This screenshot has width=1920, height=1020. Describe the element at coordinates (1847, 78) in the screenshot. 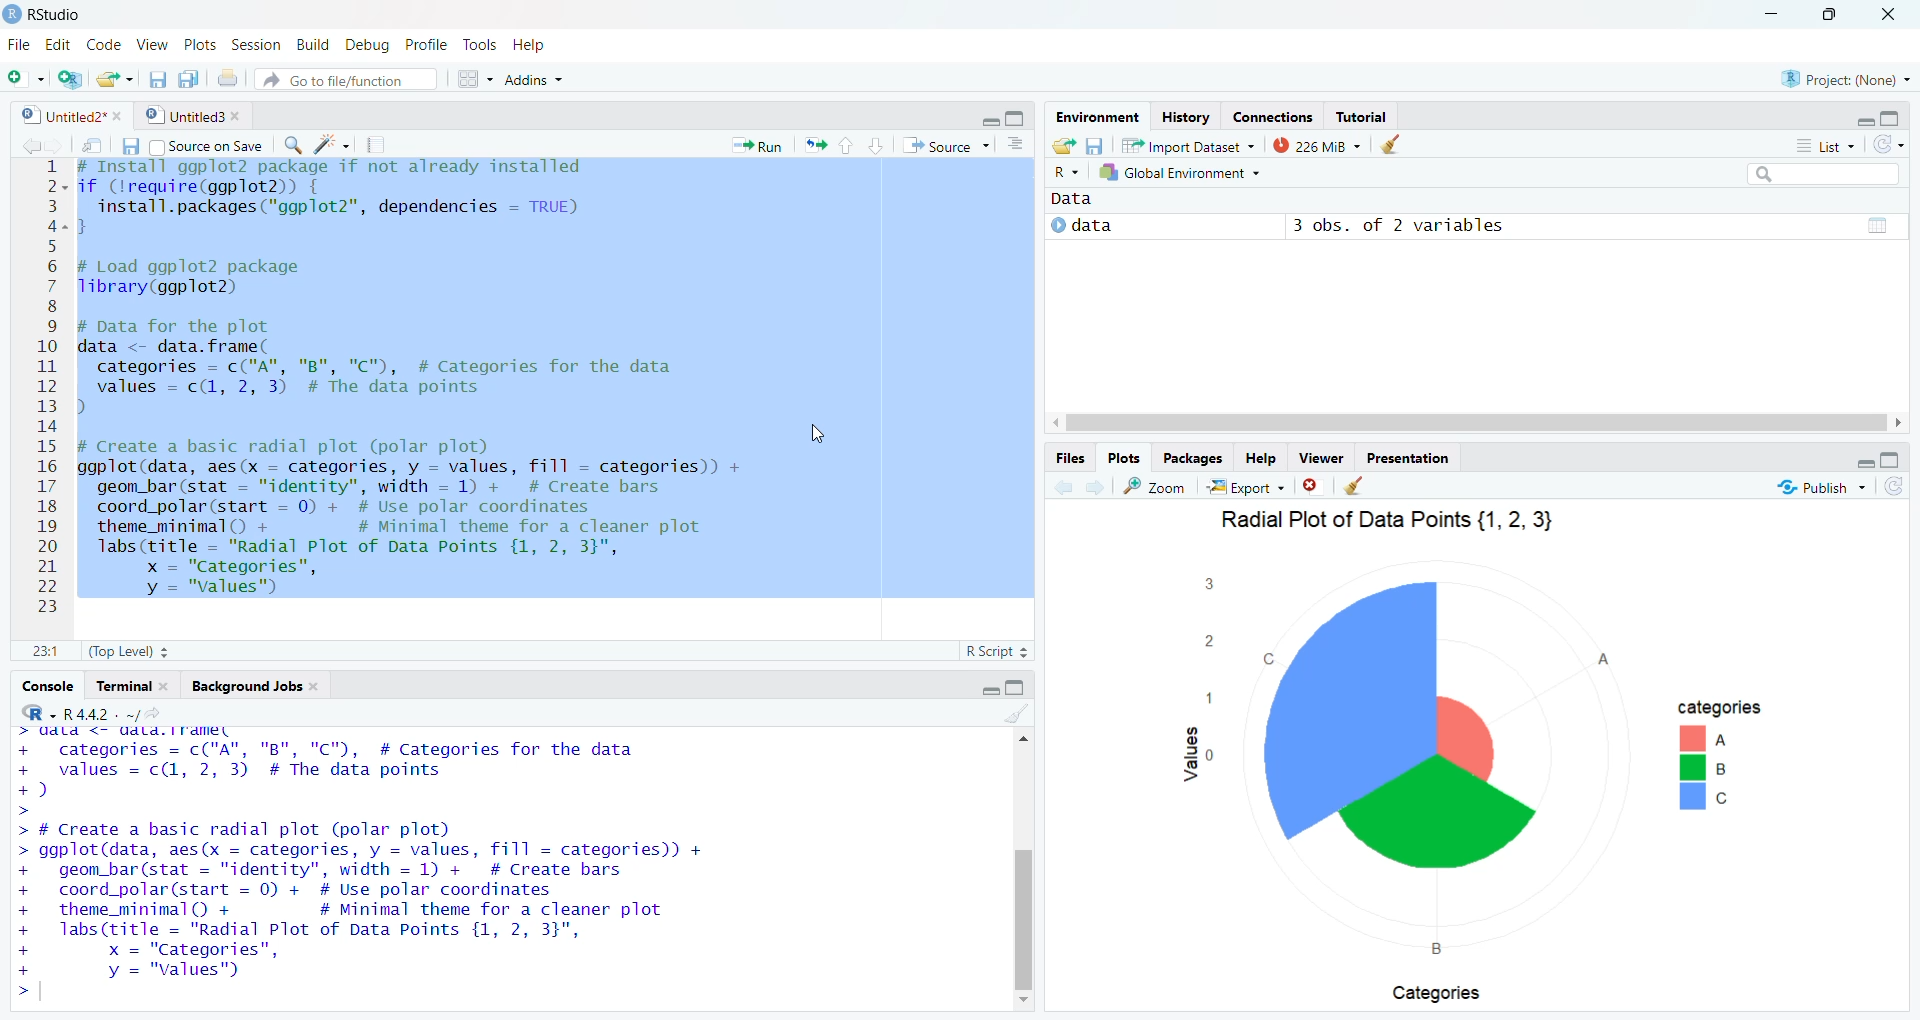

I see `Project: (None) ` at that location.